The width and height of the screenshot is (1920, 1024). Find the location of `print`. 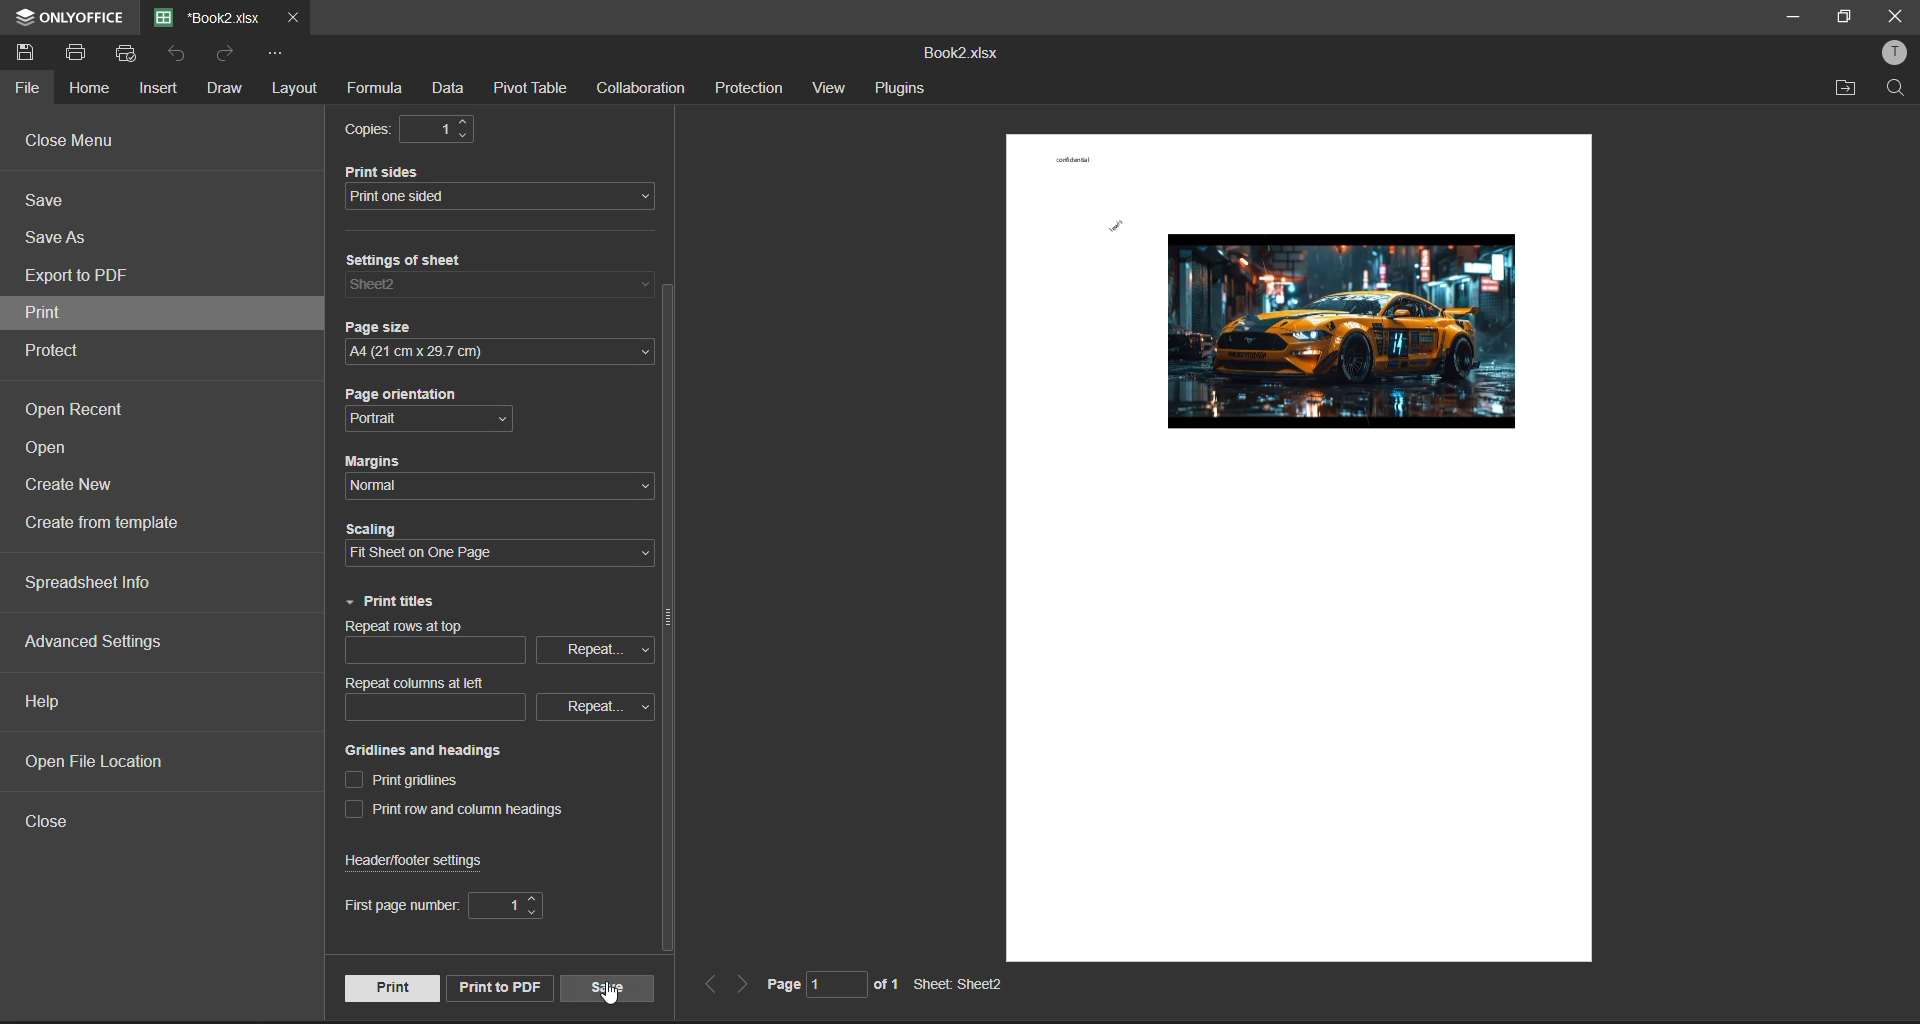

print is located at coordinates (75, 53).